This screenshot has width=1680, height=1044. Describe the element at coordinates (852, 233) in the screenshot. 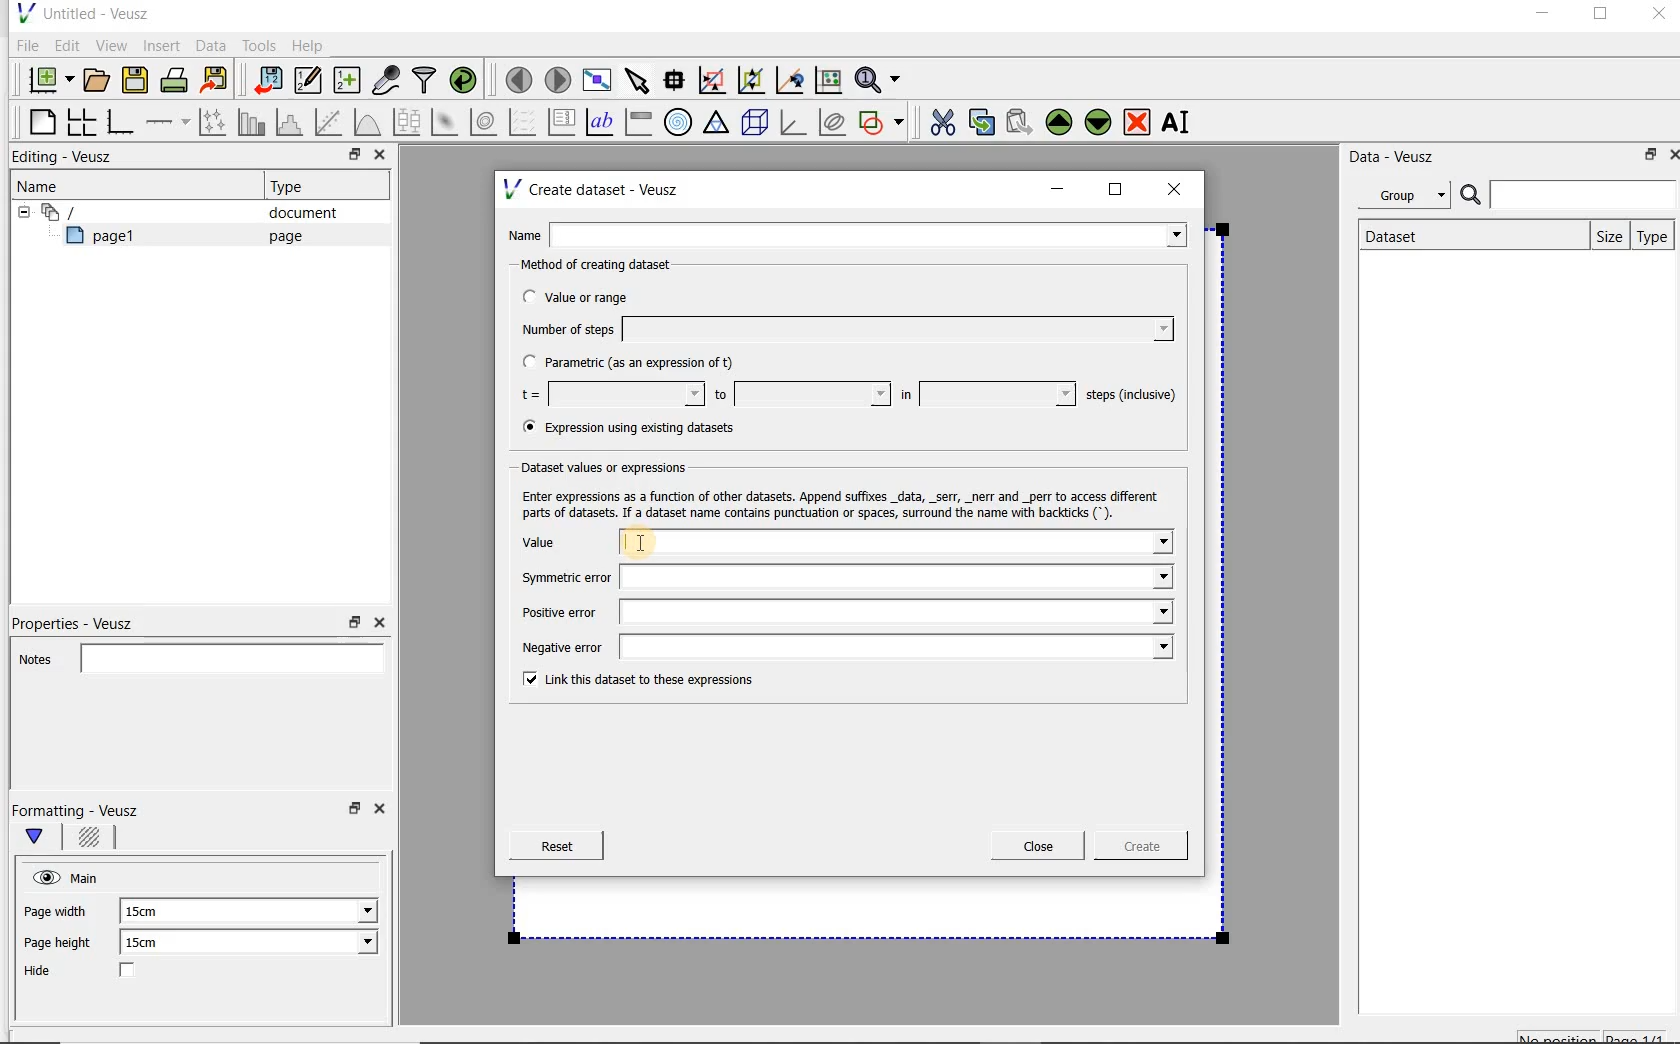

I see `Name` at that location.